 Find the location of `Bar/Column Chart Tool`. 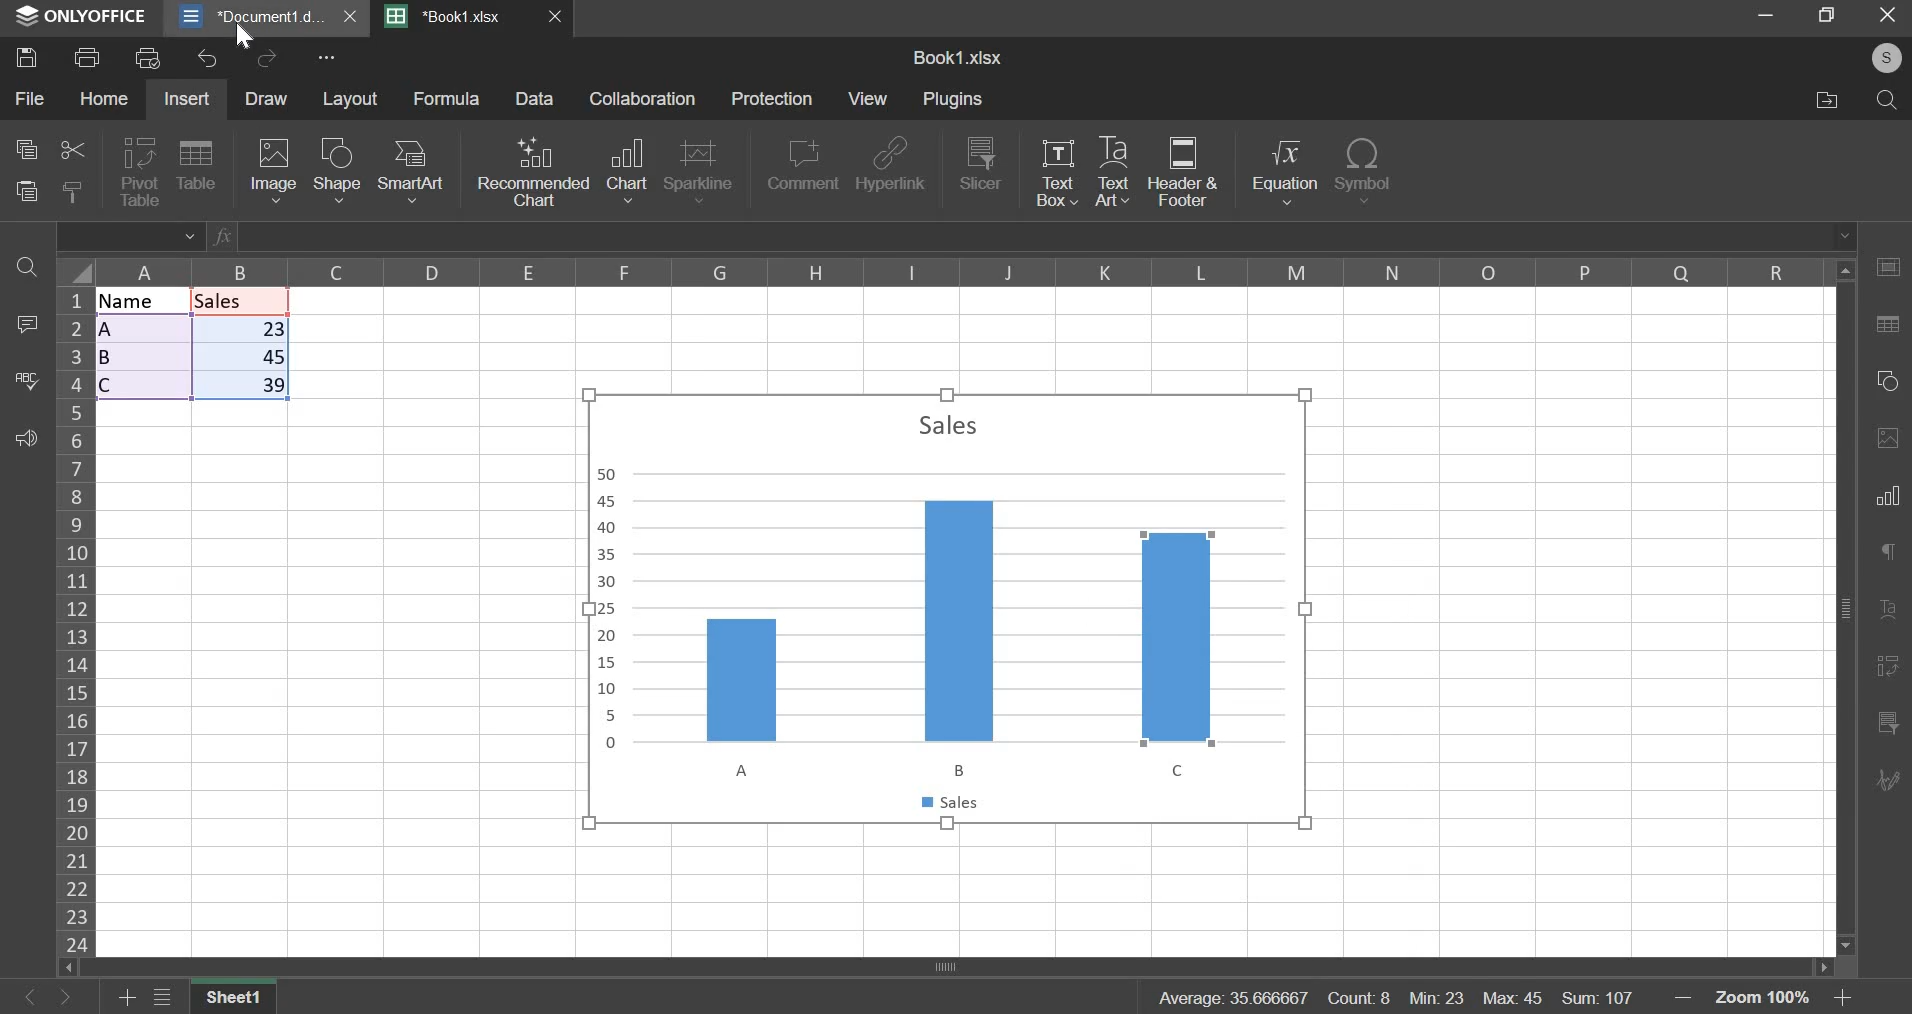

Bar/Column Chart Tool is located at coordinates (1888, 495).